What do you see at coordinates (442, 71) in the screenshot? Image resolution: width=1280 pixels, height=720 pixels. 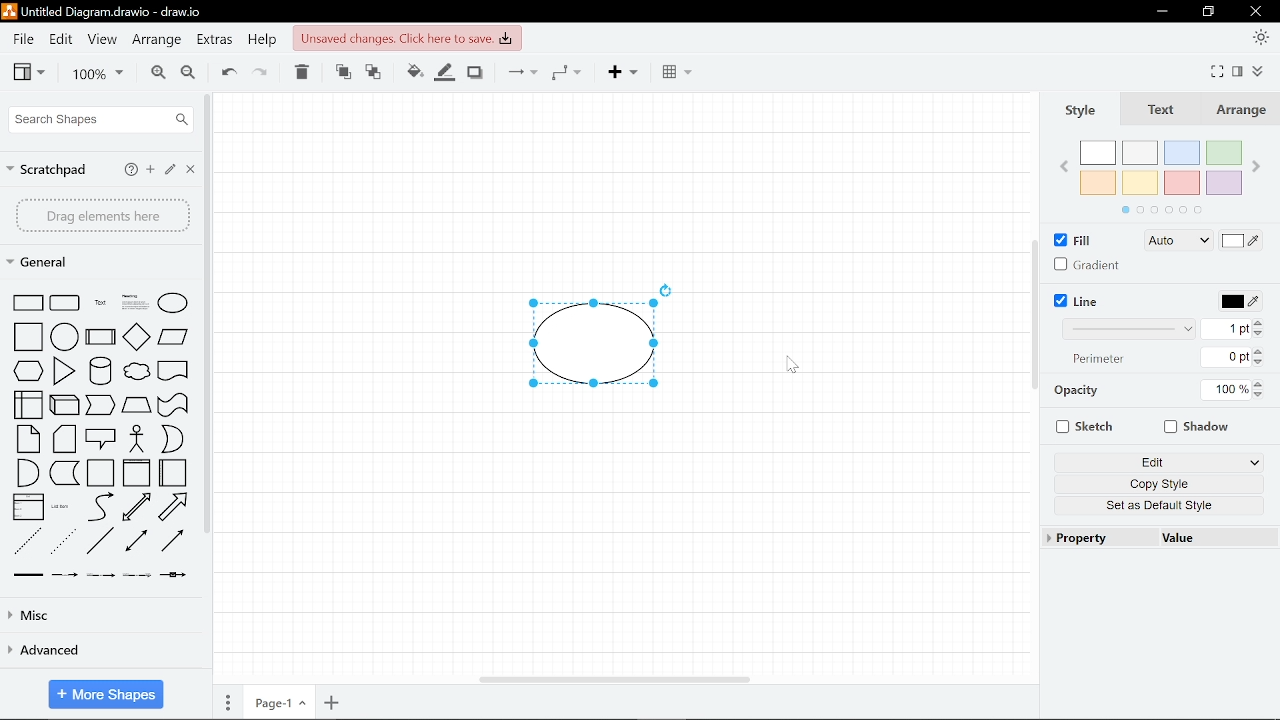 I see `Fill line` at bounding box center [442, 71].